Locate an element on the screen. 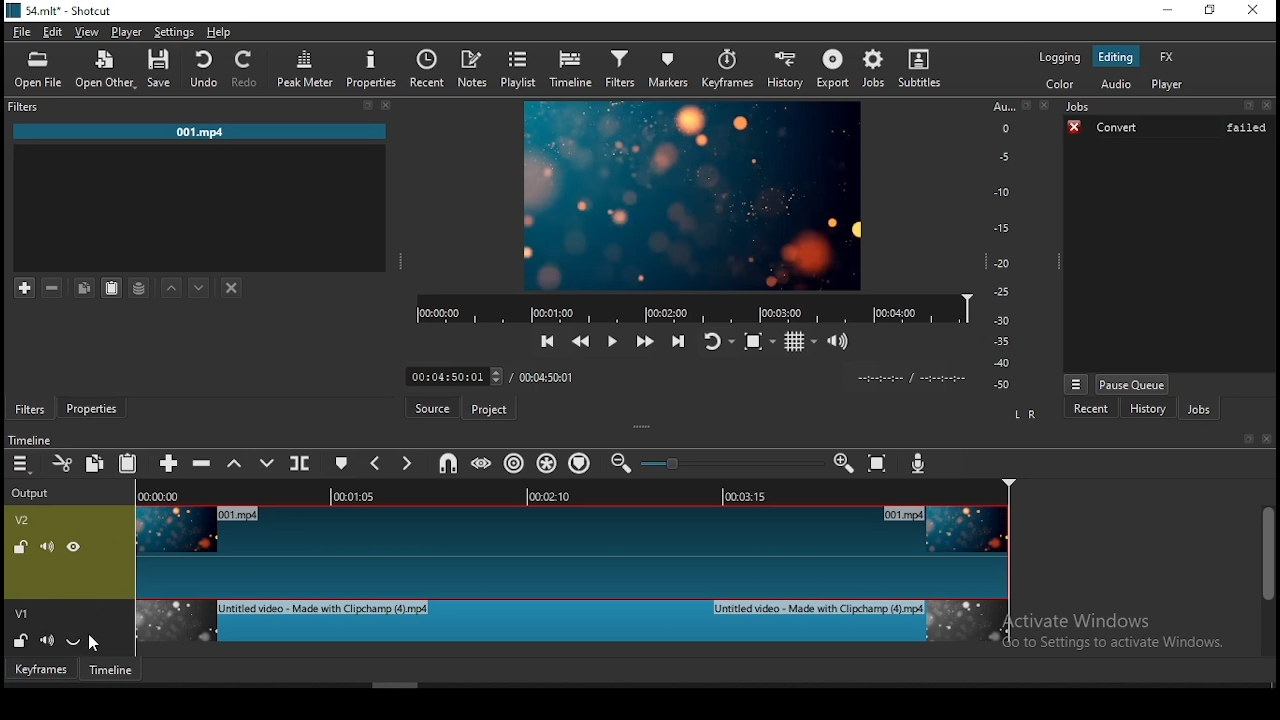 The height and width of the screenshot is (720, 1280). zoom timeline to fit is located at coordinates (877, 464).